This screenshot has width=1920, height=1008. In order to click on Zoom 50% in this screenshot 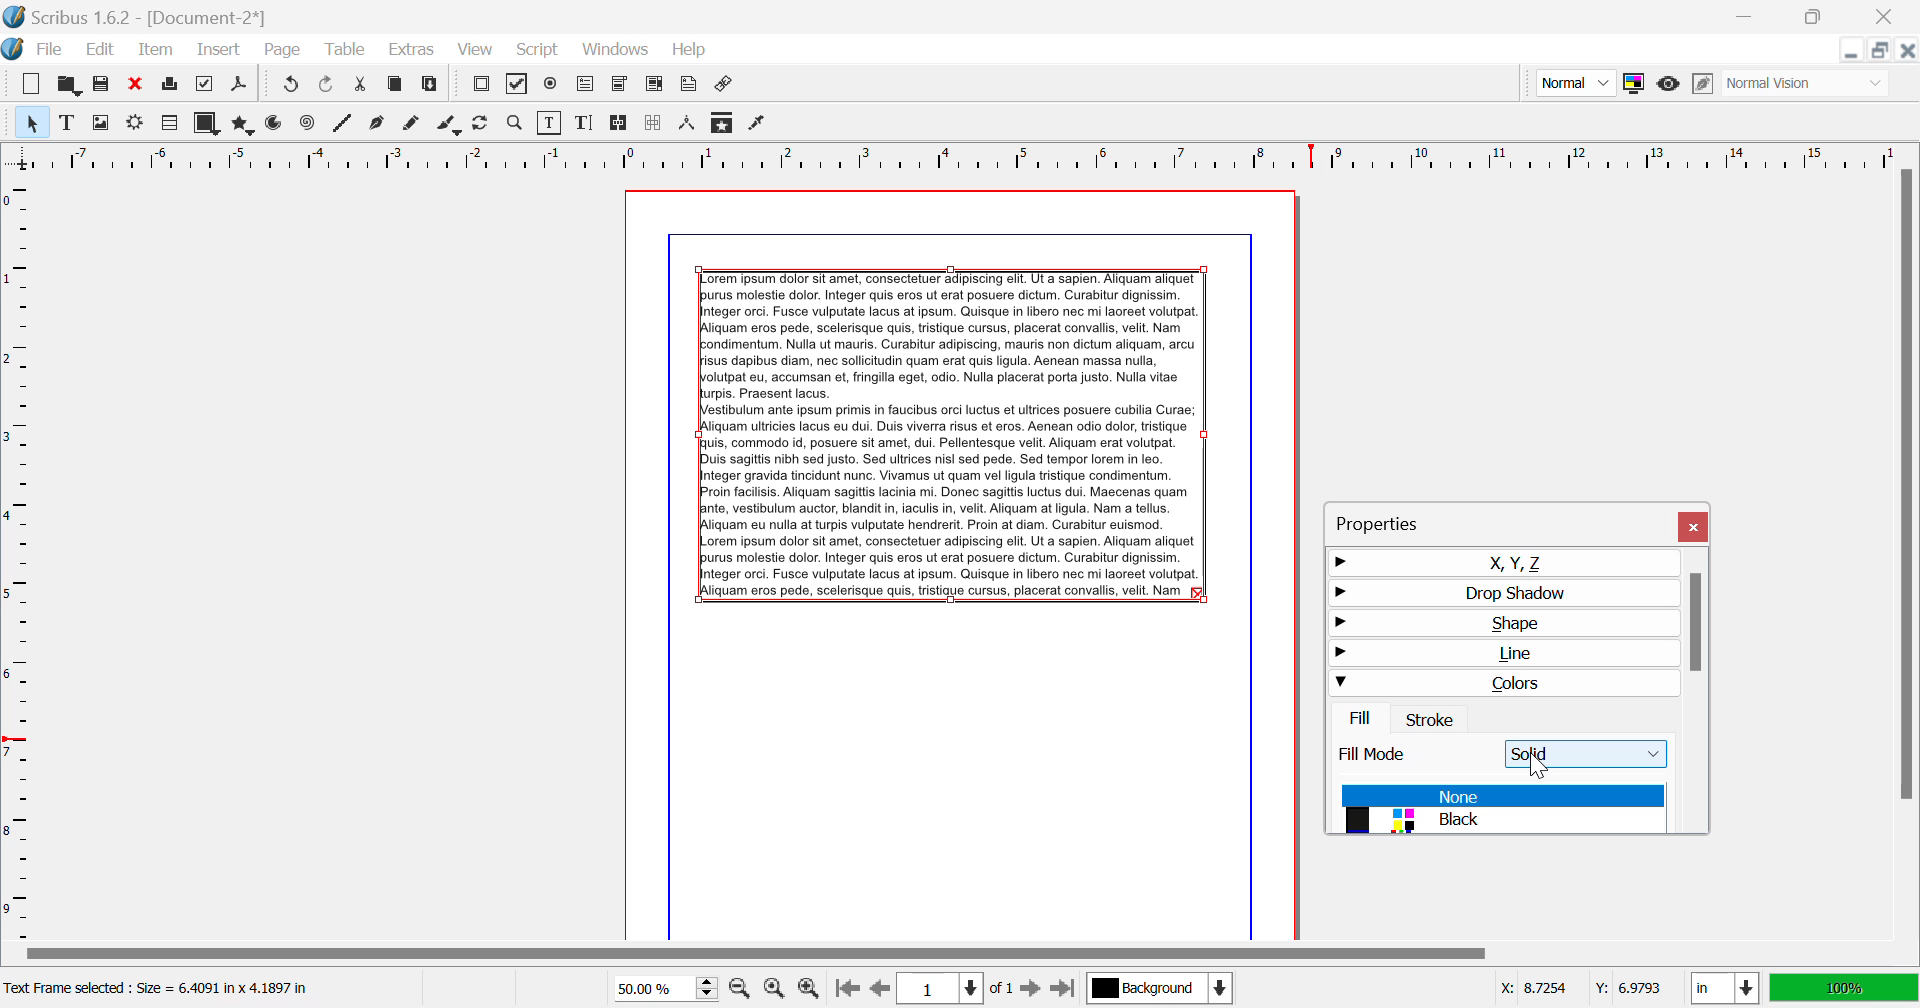, I will do `click(658, 988)`.